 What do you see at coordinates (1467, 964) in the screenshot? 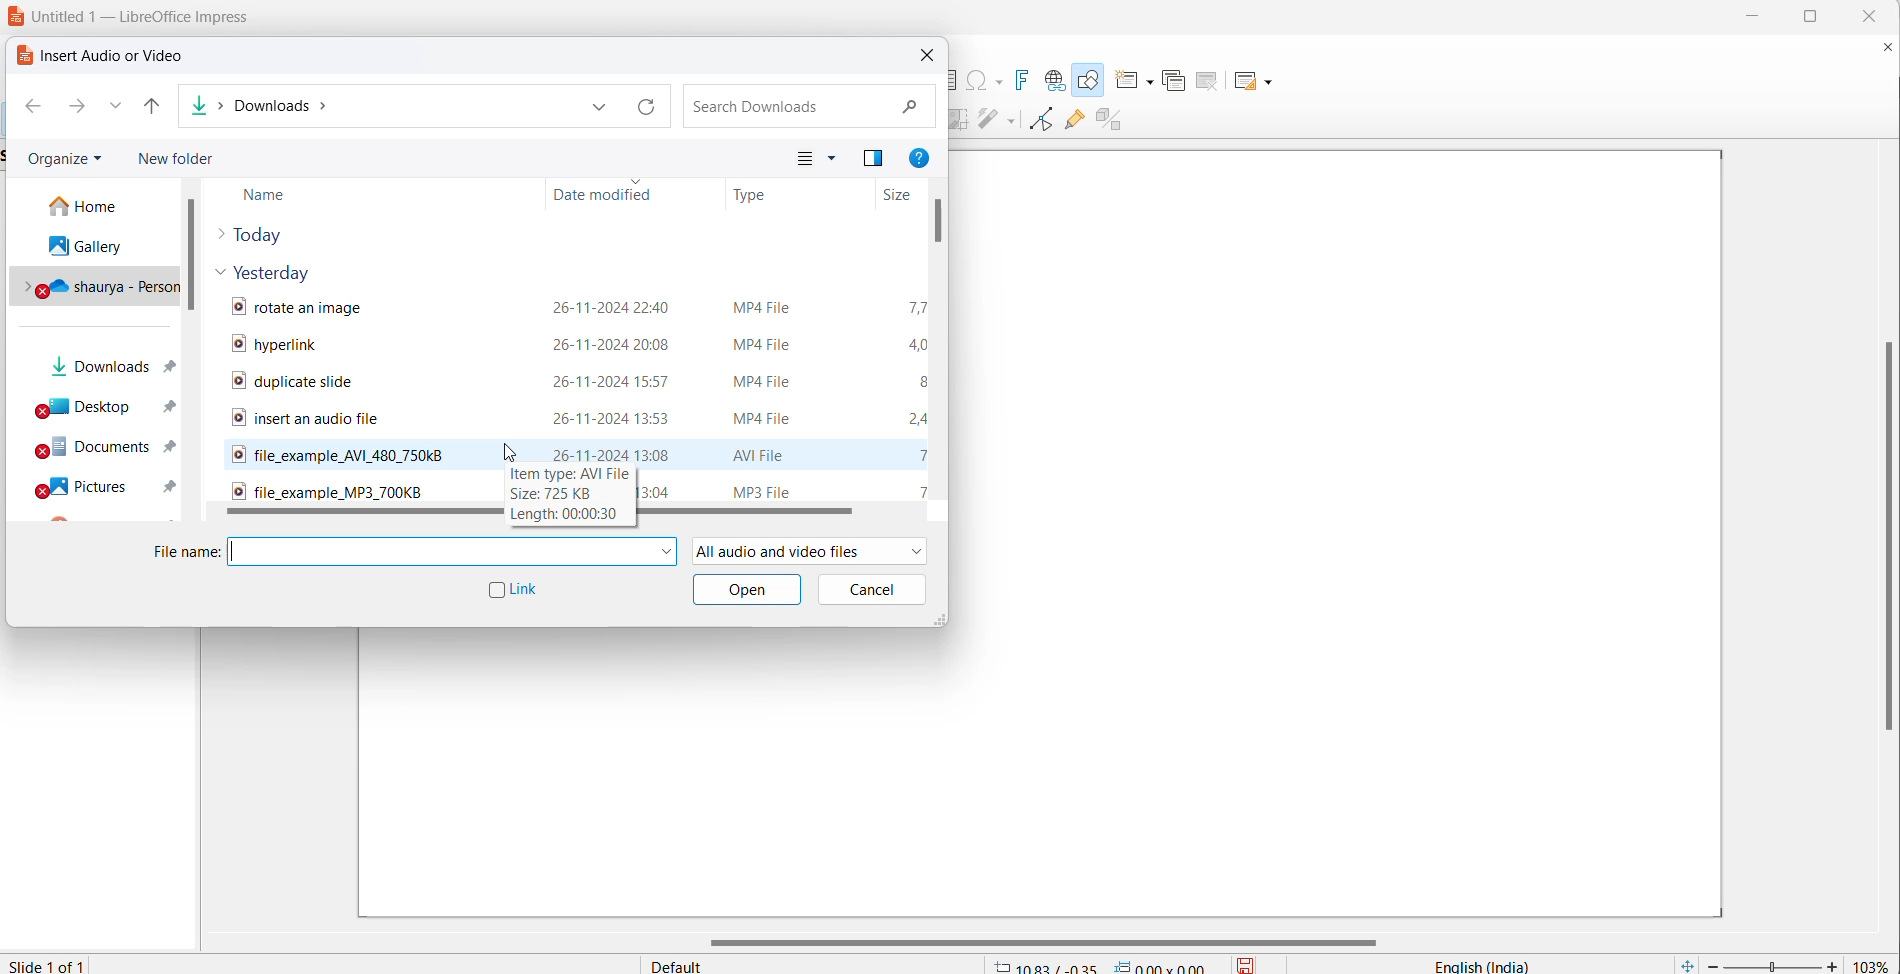
I see `text language` at bounding box center [1467, 964].